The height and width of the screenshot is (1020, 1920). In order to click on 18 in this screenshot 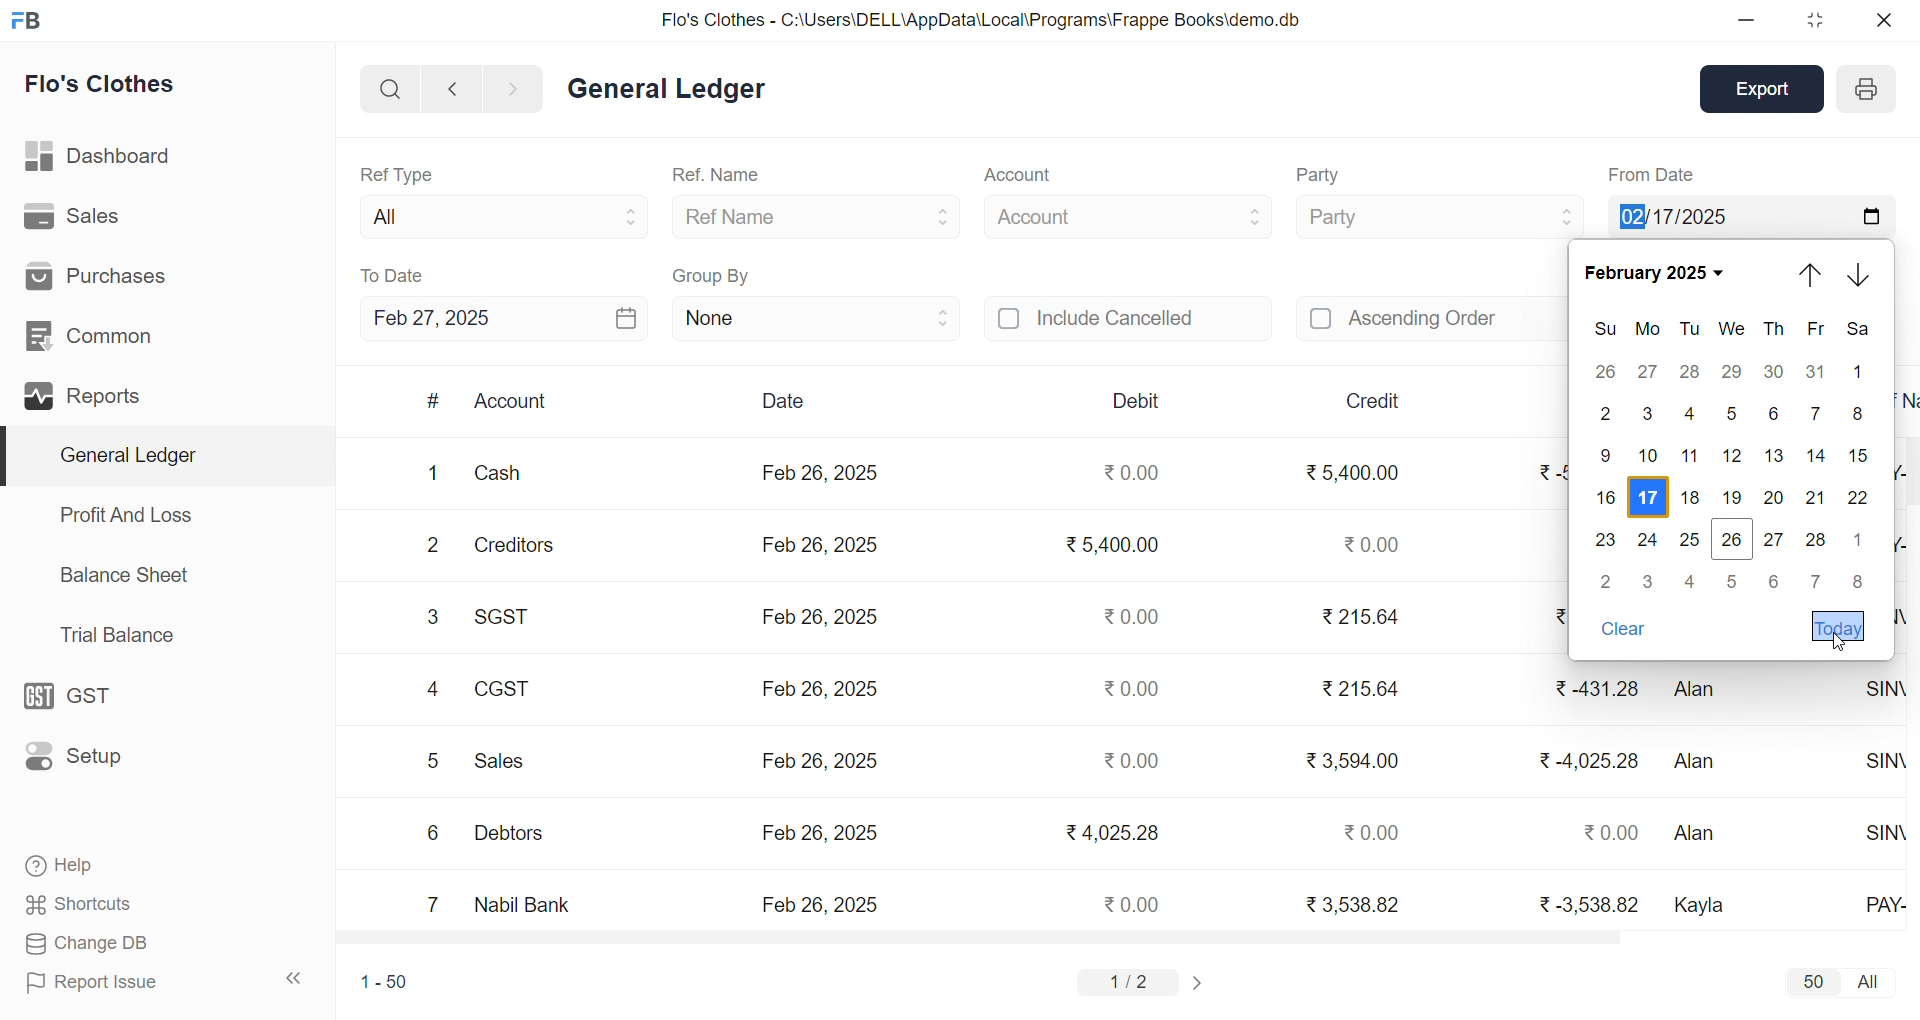, I will do `click(1692, 496)`.